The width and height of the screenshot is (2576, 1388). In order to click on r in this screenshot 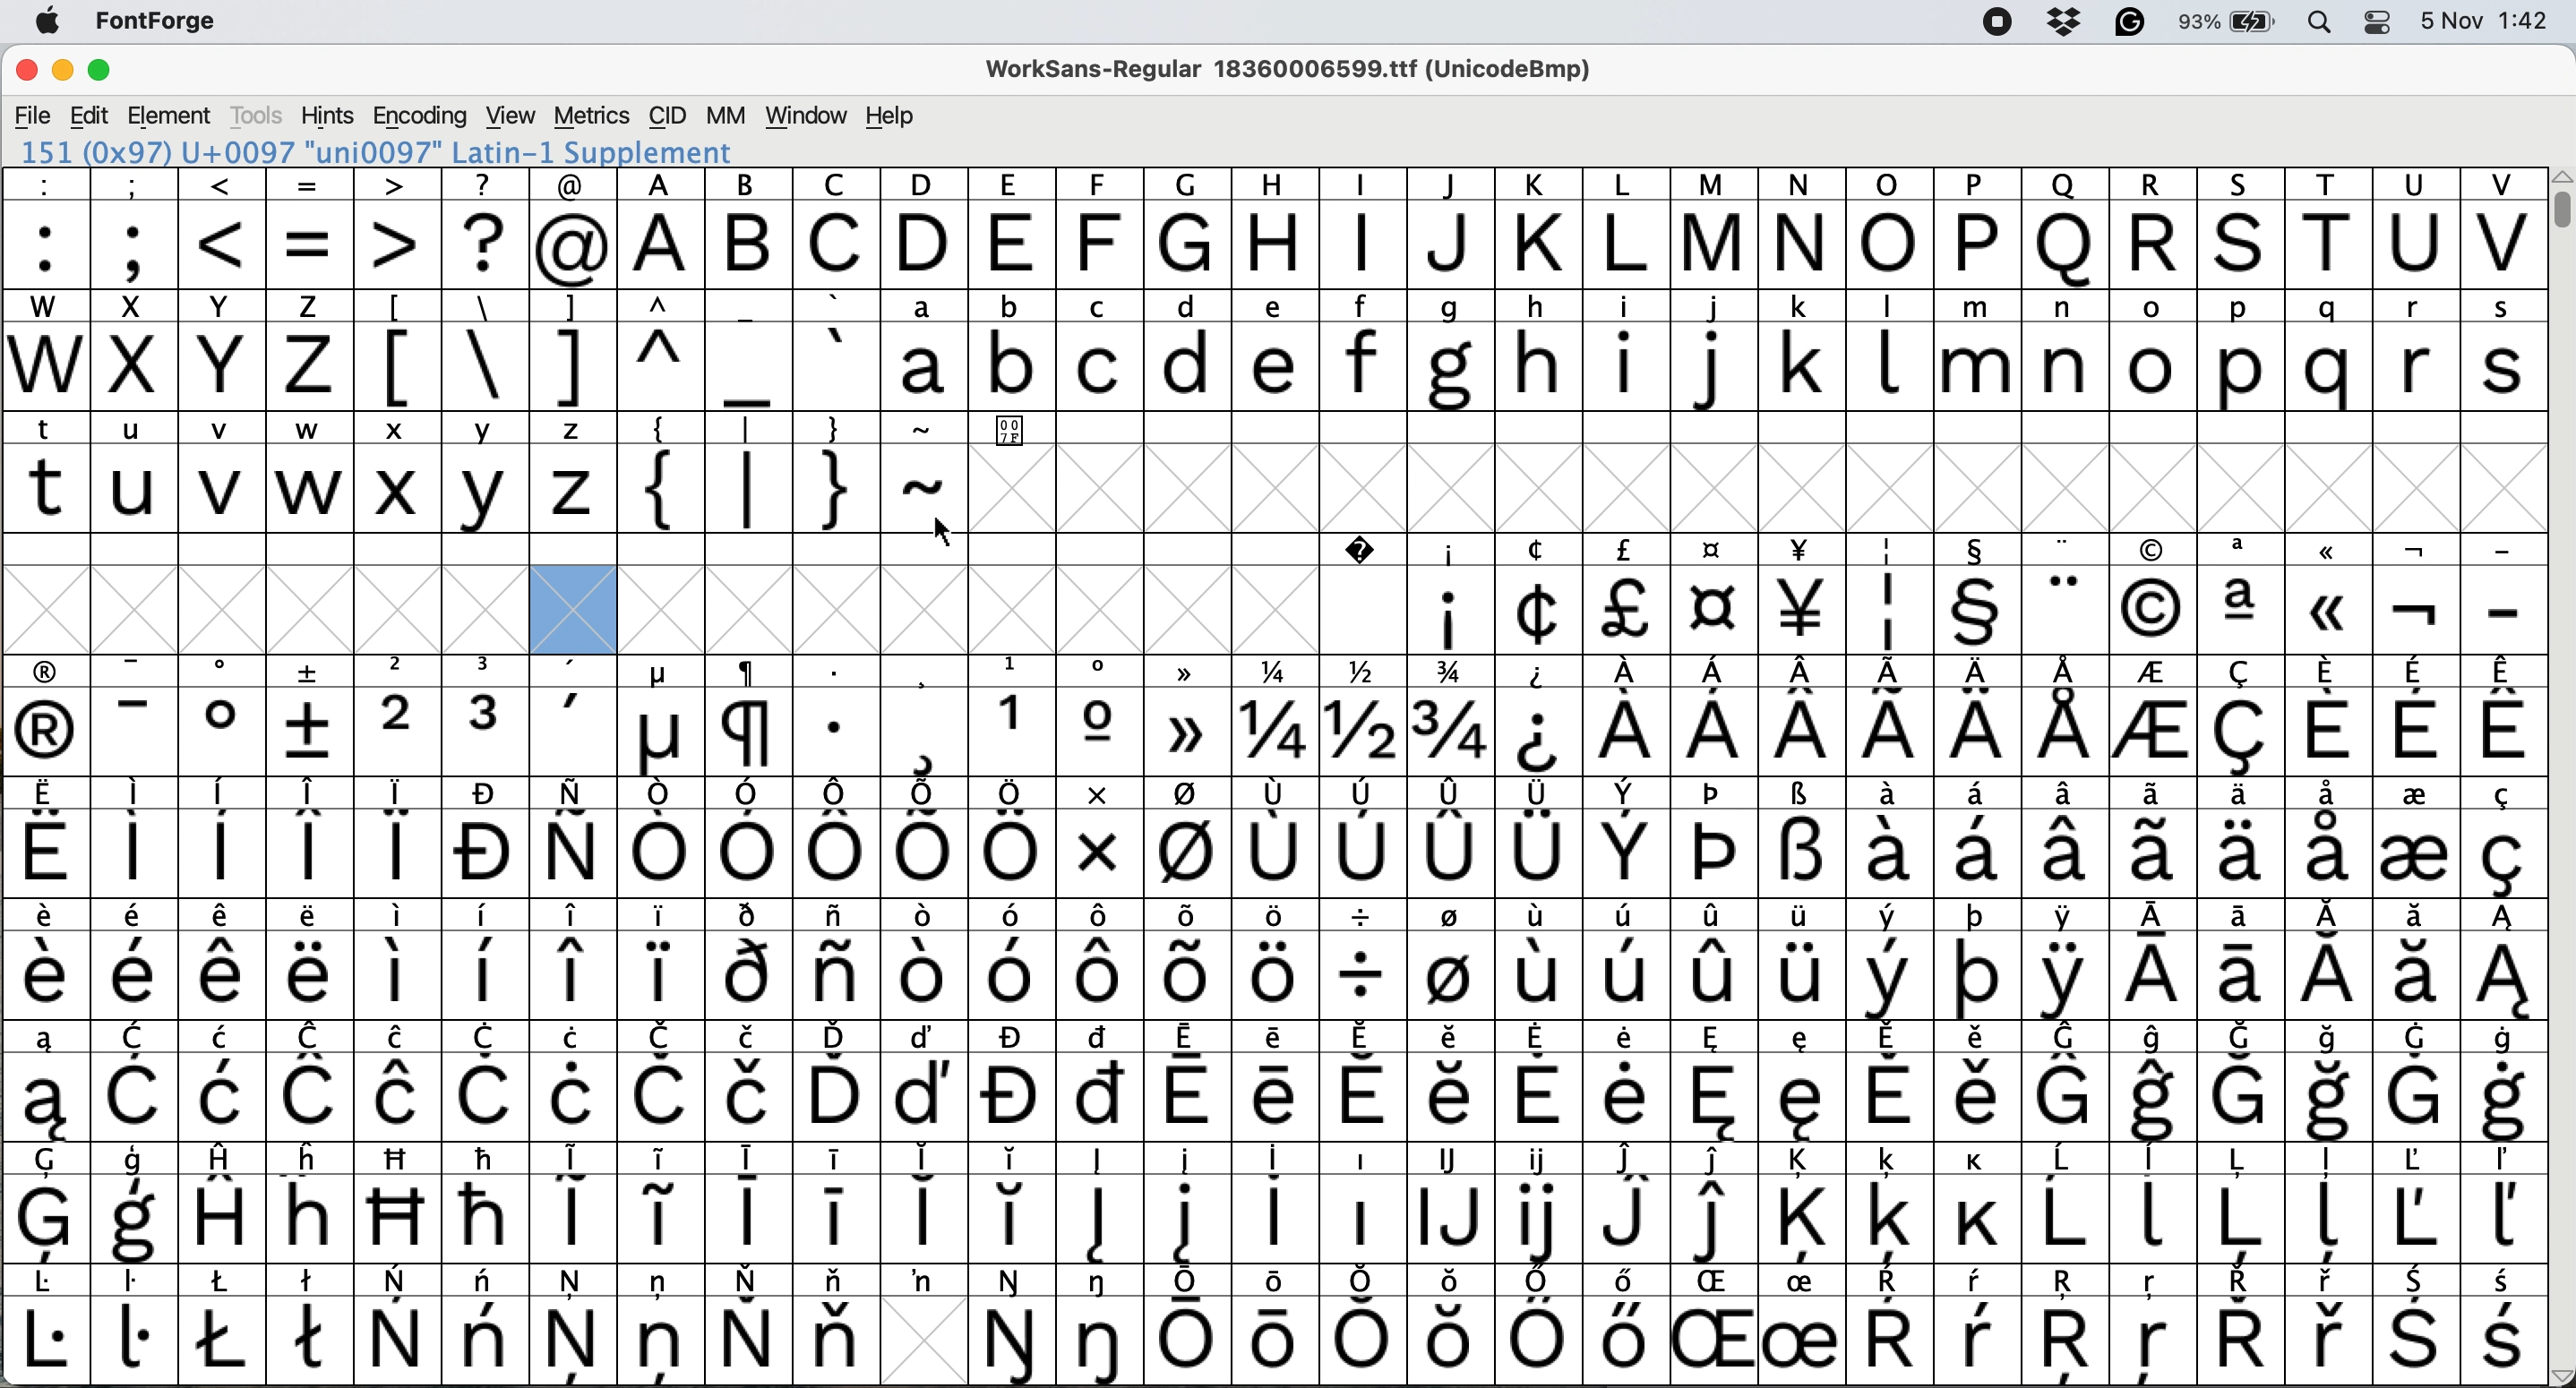, I will do `click(2414, 351)`.